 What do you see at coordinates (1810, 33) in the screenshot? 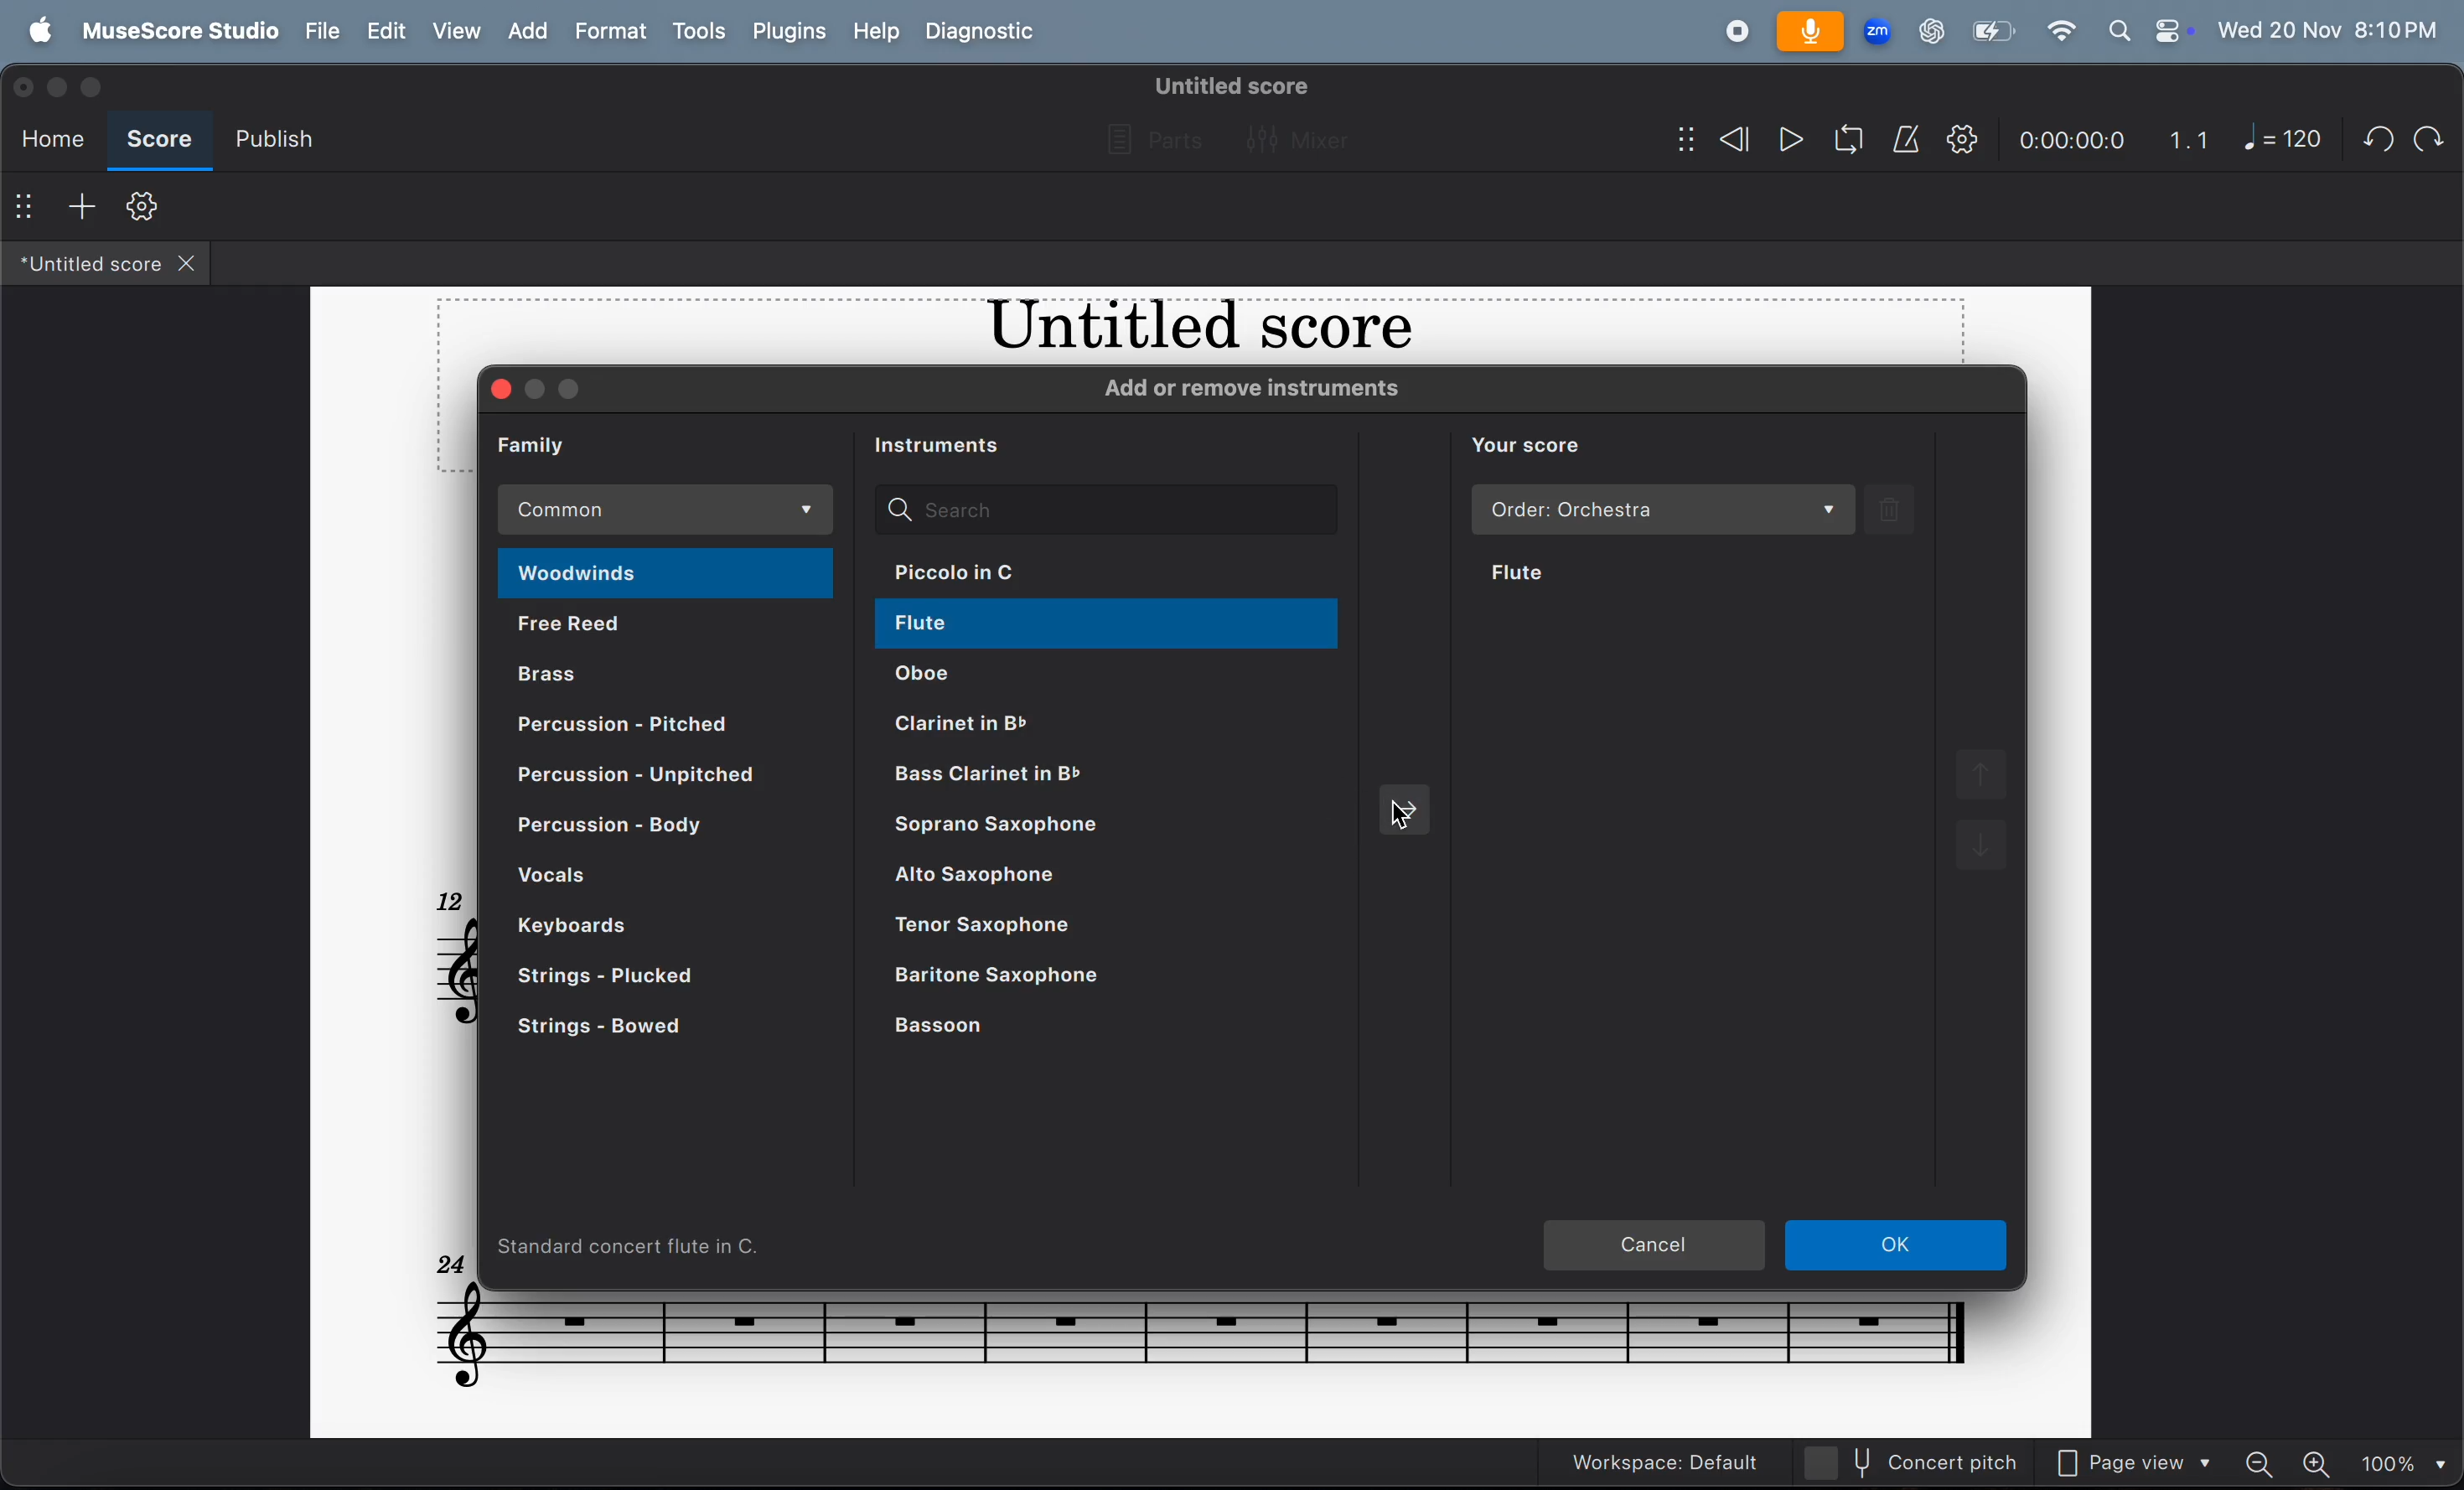
I see `microphone` at bounding box center [1810, 33].